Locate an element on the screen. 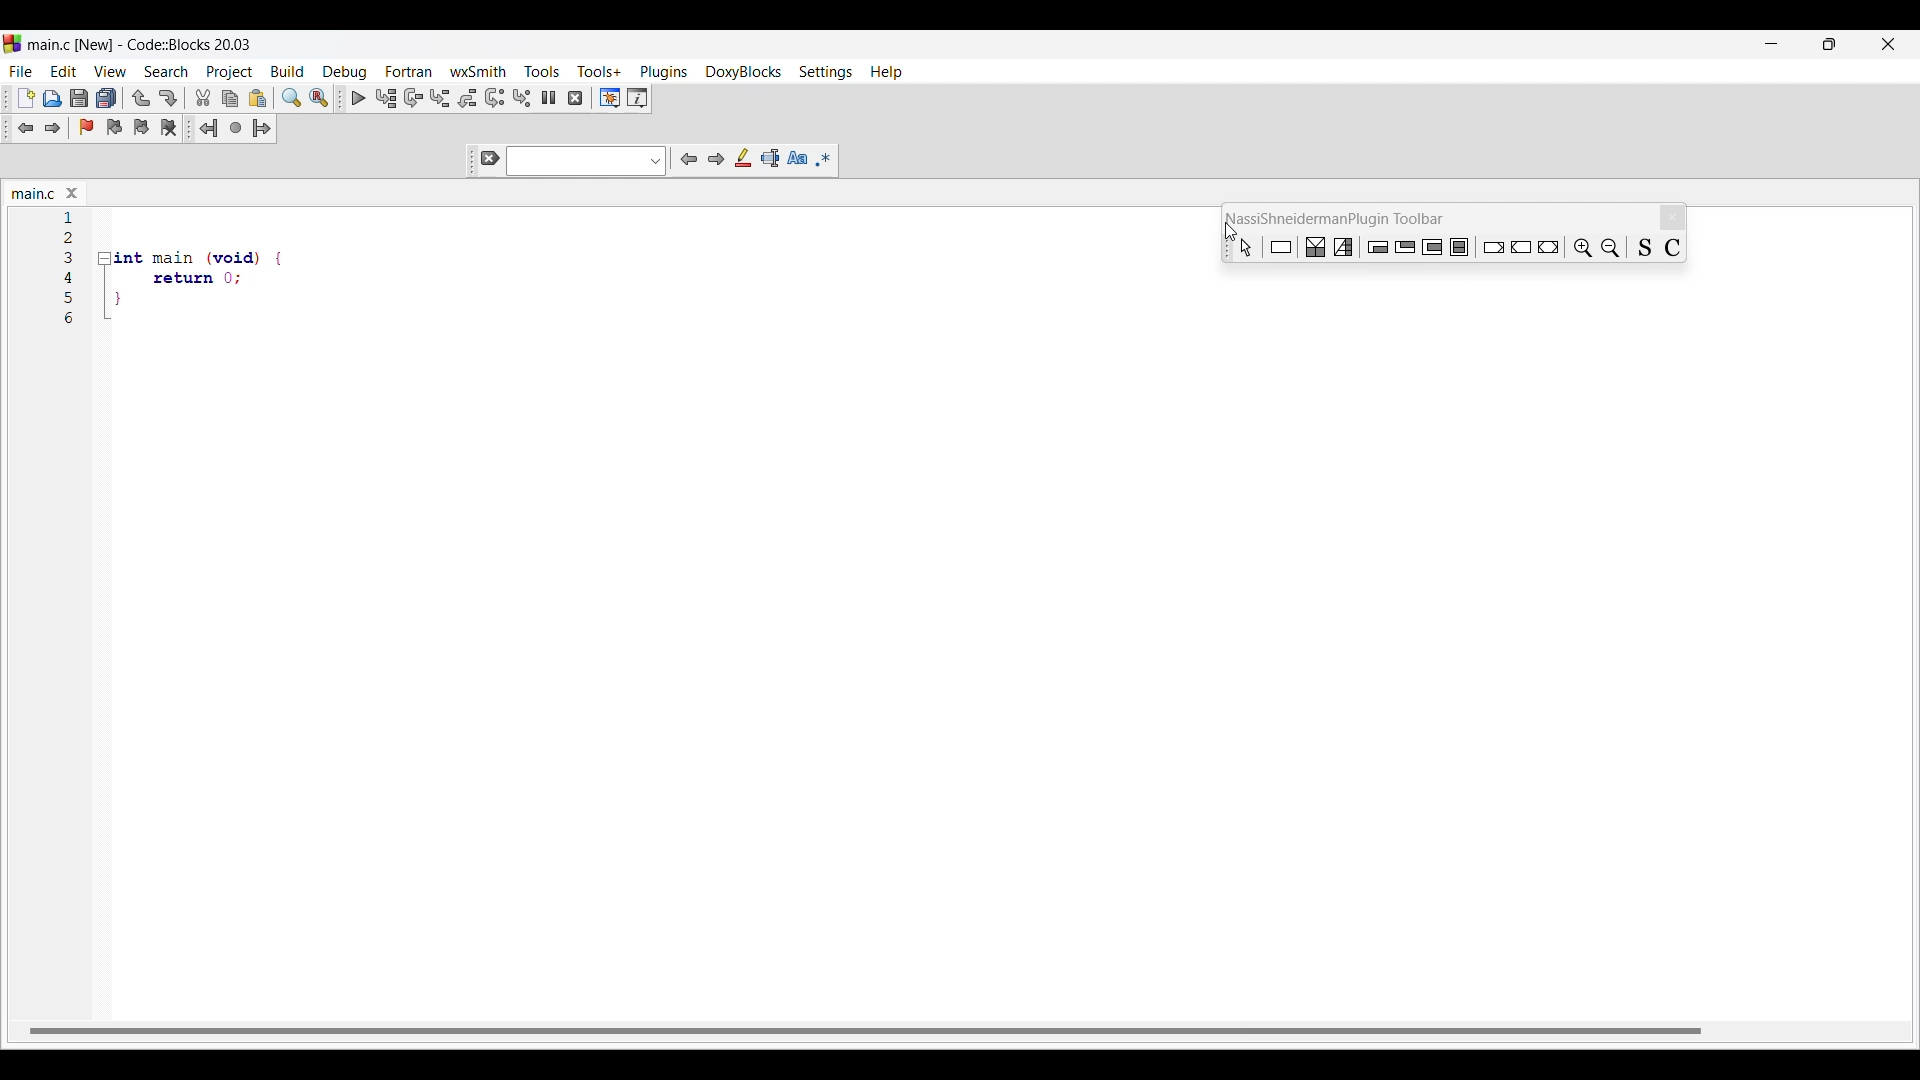 This screenshot has width=1920, height=1080.  is located at coordinates (1644, 247).